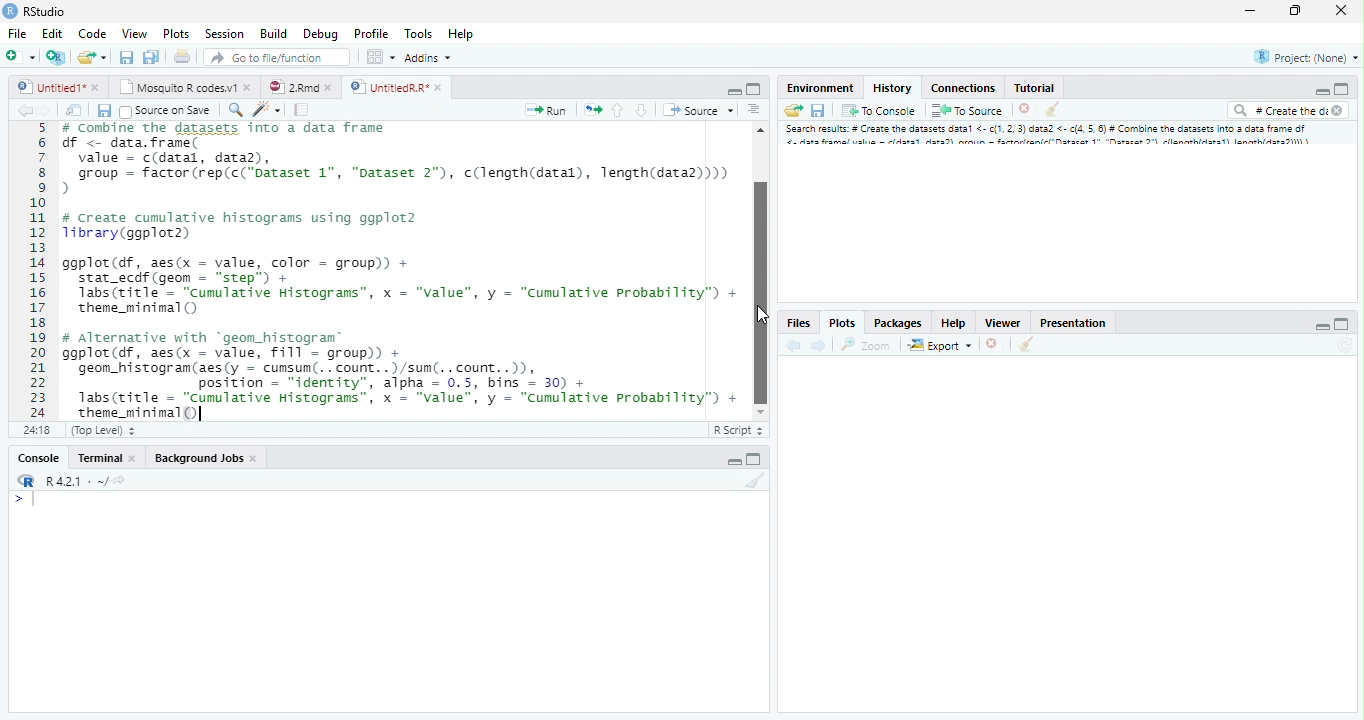  I want to click on Create a project, so click(56, 55).